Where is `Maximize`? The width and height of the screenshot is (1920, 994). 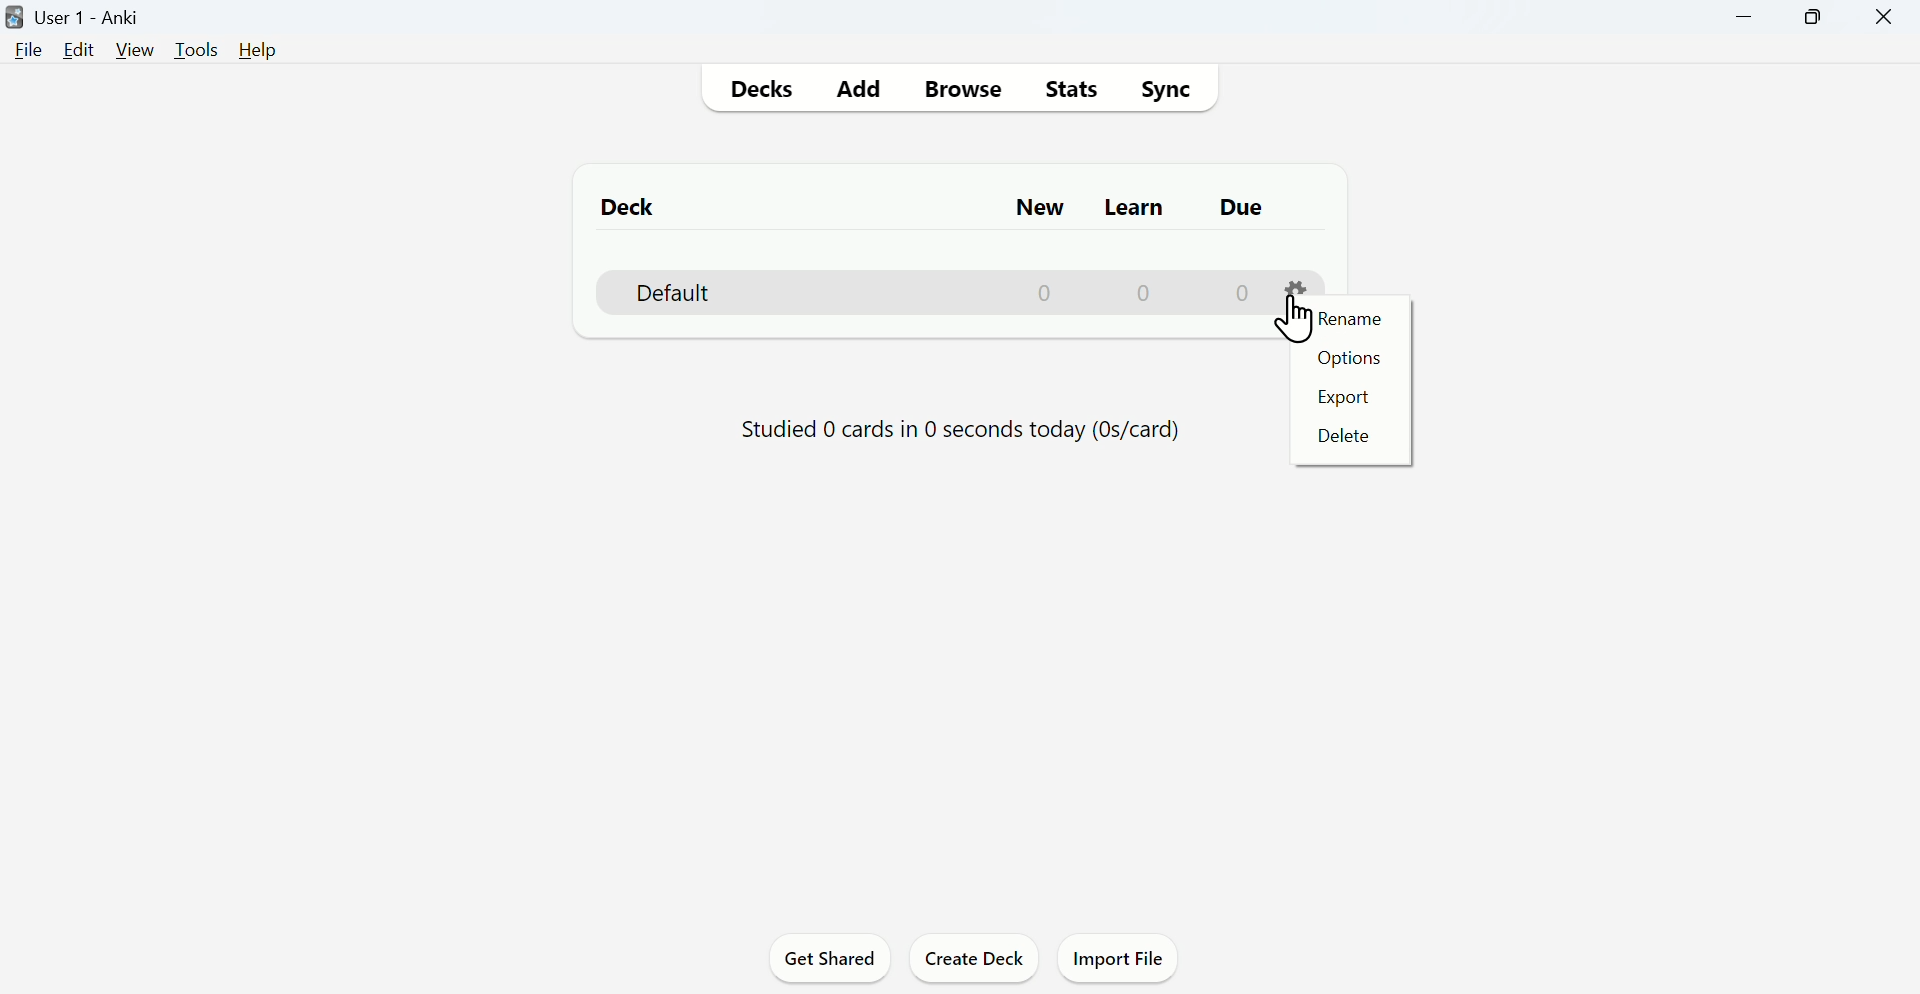
Maximize is located at coordinates (1812, 18).